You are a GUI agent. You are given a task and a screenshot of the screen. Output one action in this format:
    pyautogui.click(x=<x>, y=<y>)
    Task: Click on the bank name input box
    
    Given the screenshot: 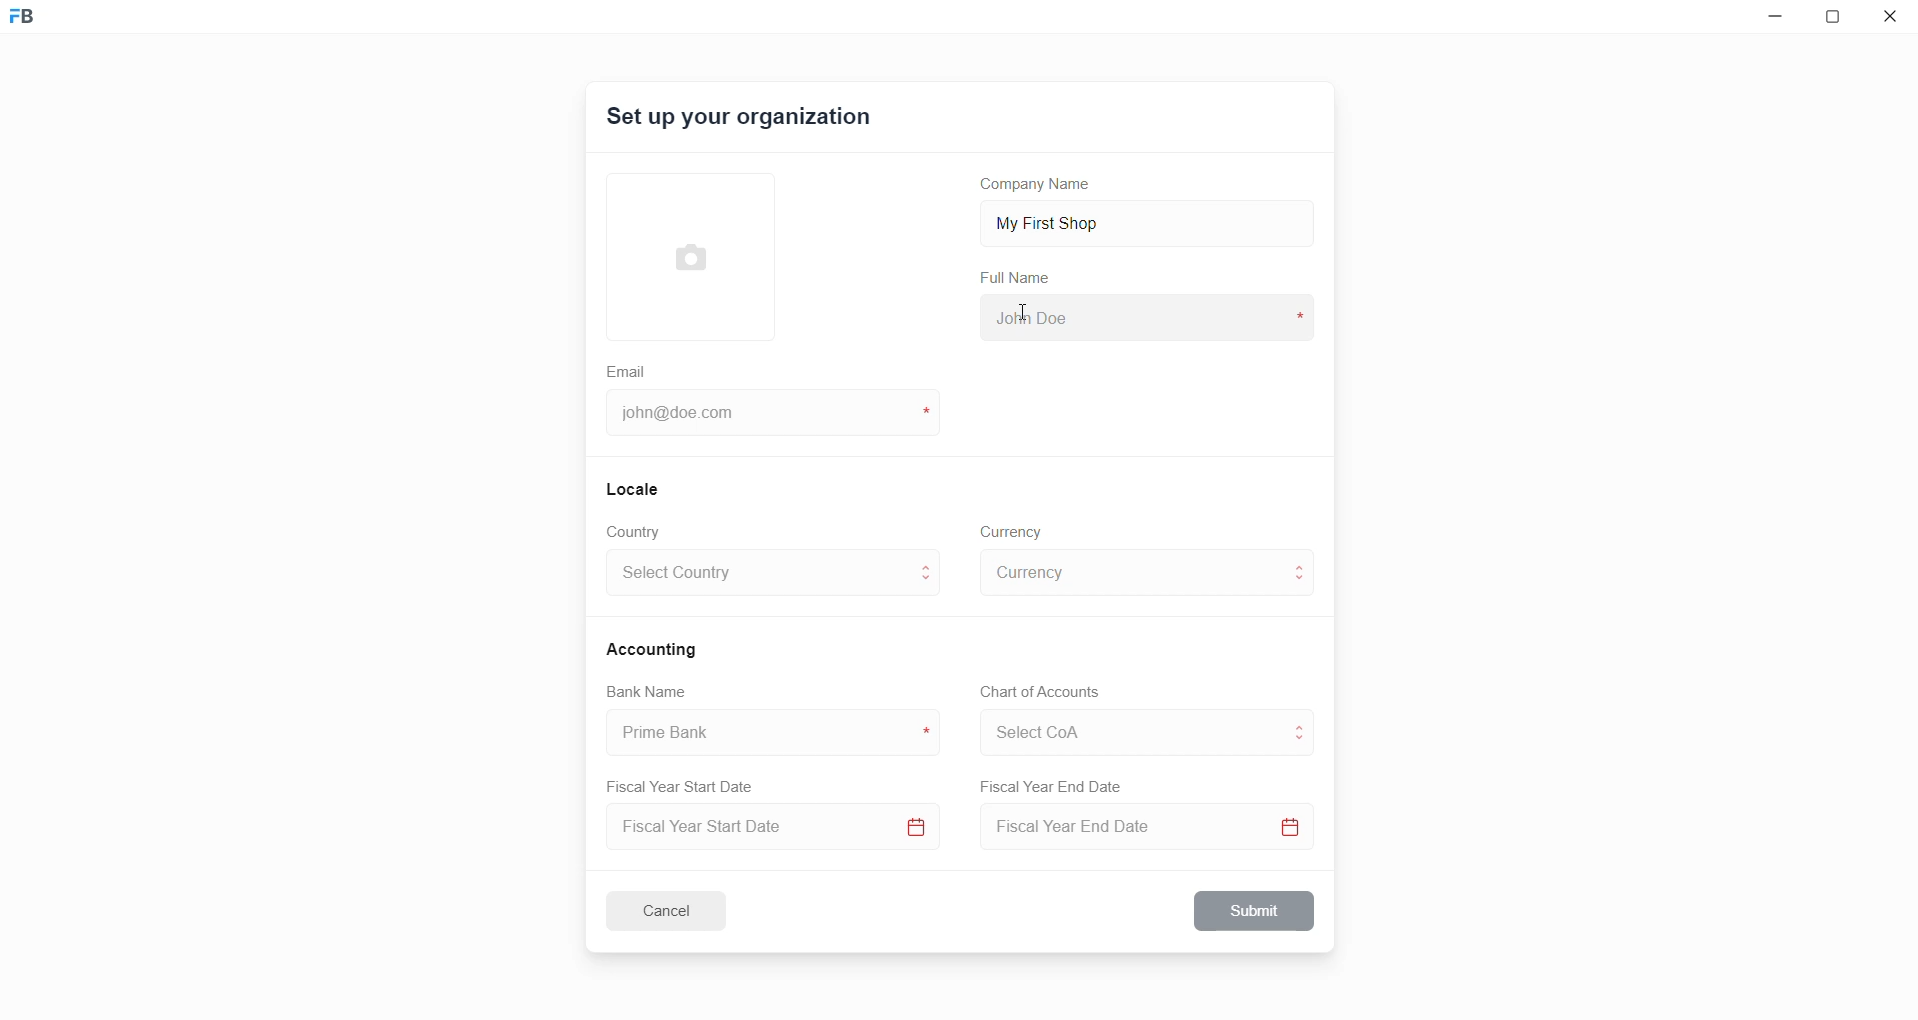 What is the action you would take?
    pyautogui.click(x=765, y=733)
    